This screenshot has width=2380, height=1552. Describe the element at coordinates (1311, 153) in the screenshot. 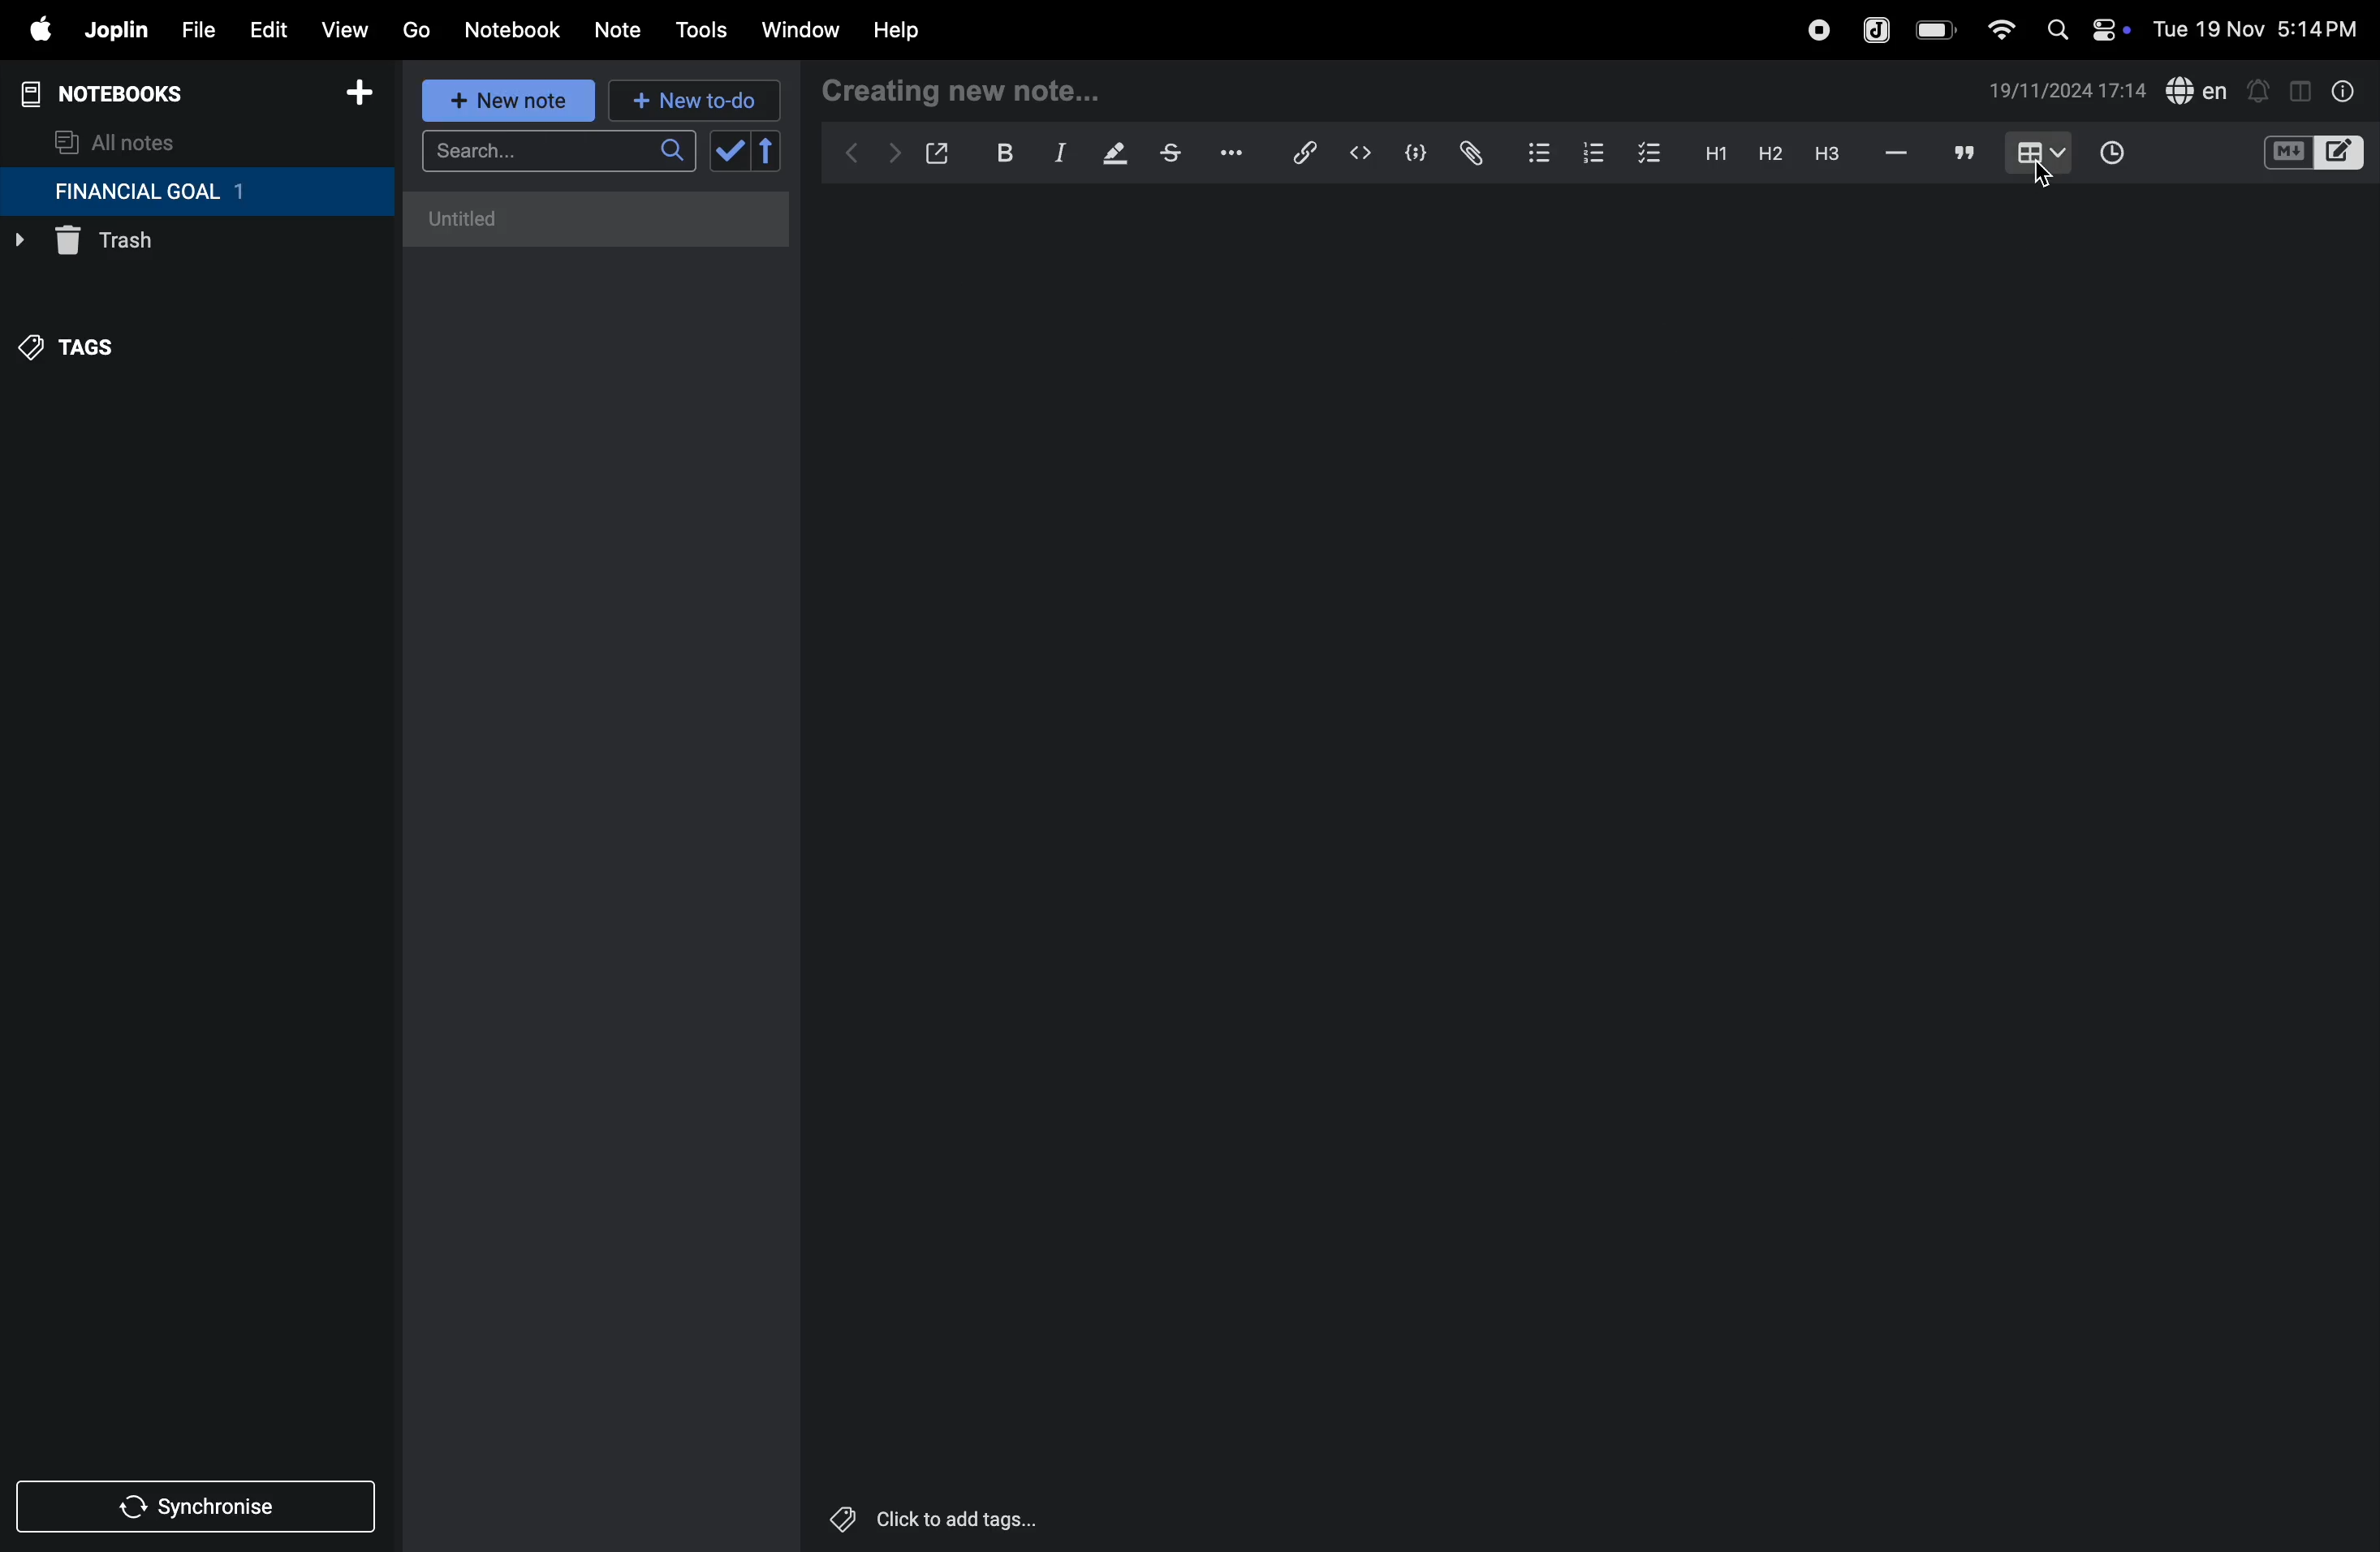

I see `hyper link` at that location.